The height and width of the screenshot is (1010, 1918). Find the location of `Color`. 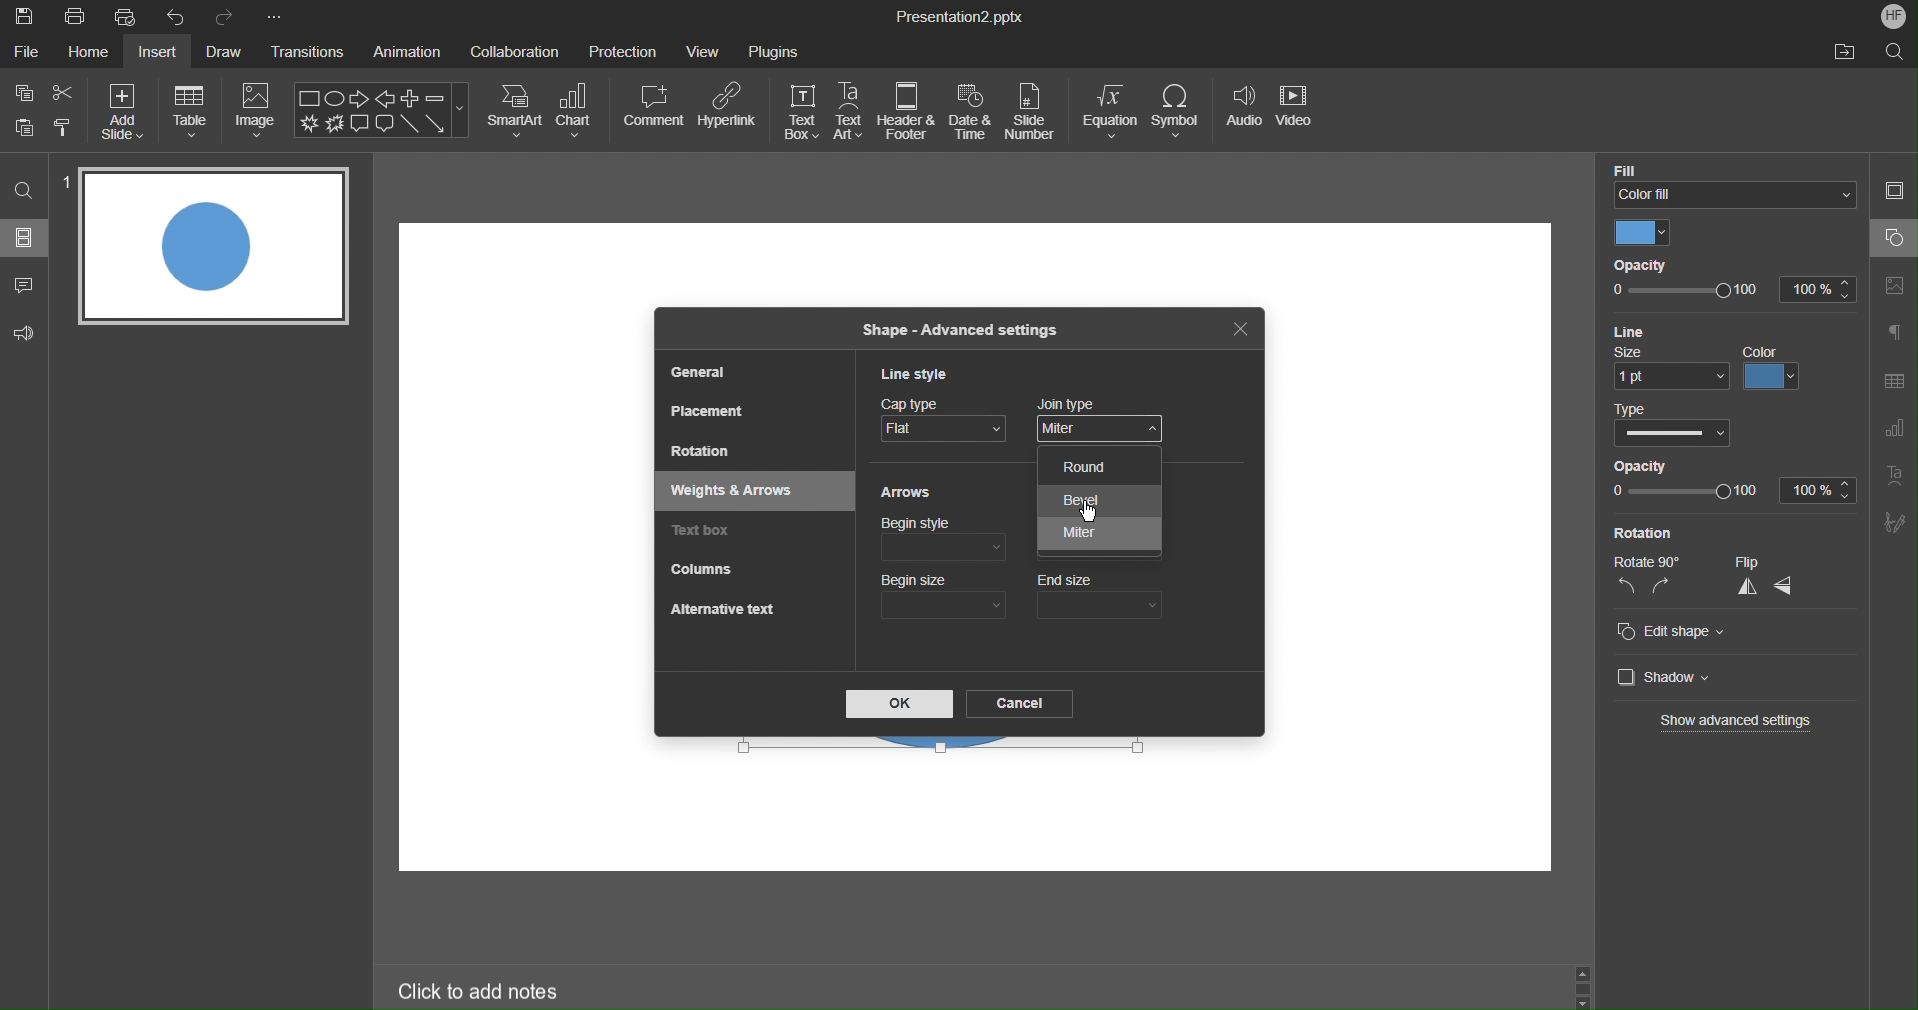

Color is located at coordinates (1641, 234).